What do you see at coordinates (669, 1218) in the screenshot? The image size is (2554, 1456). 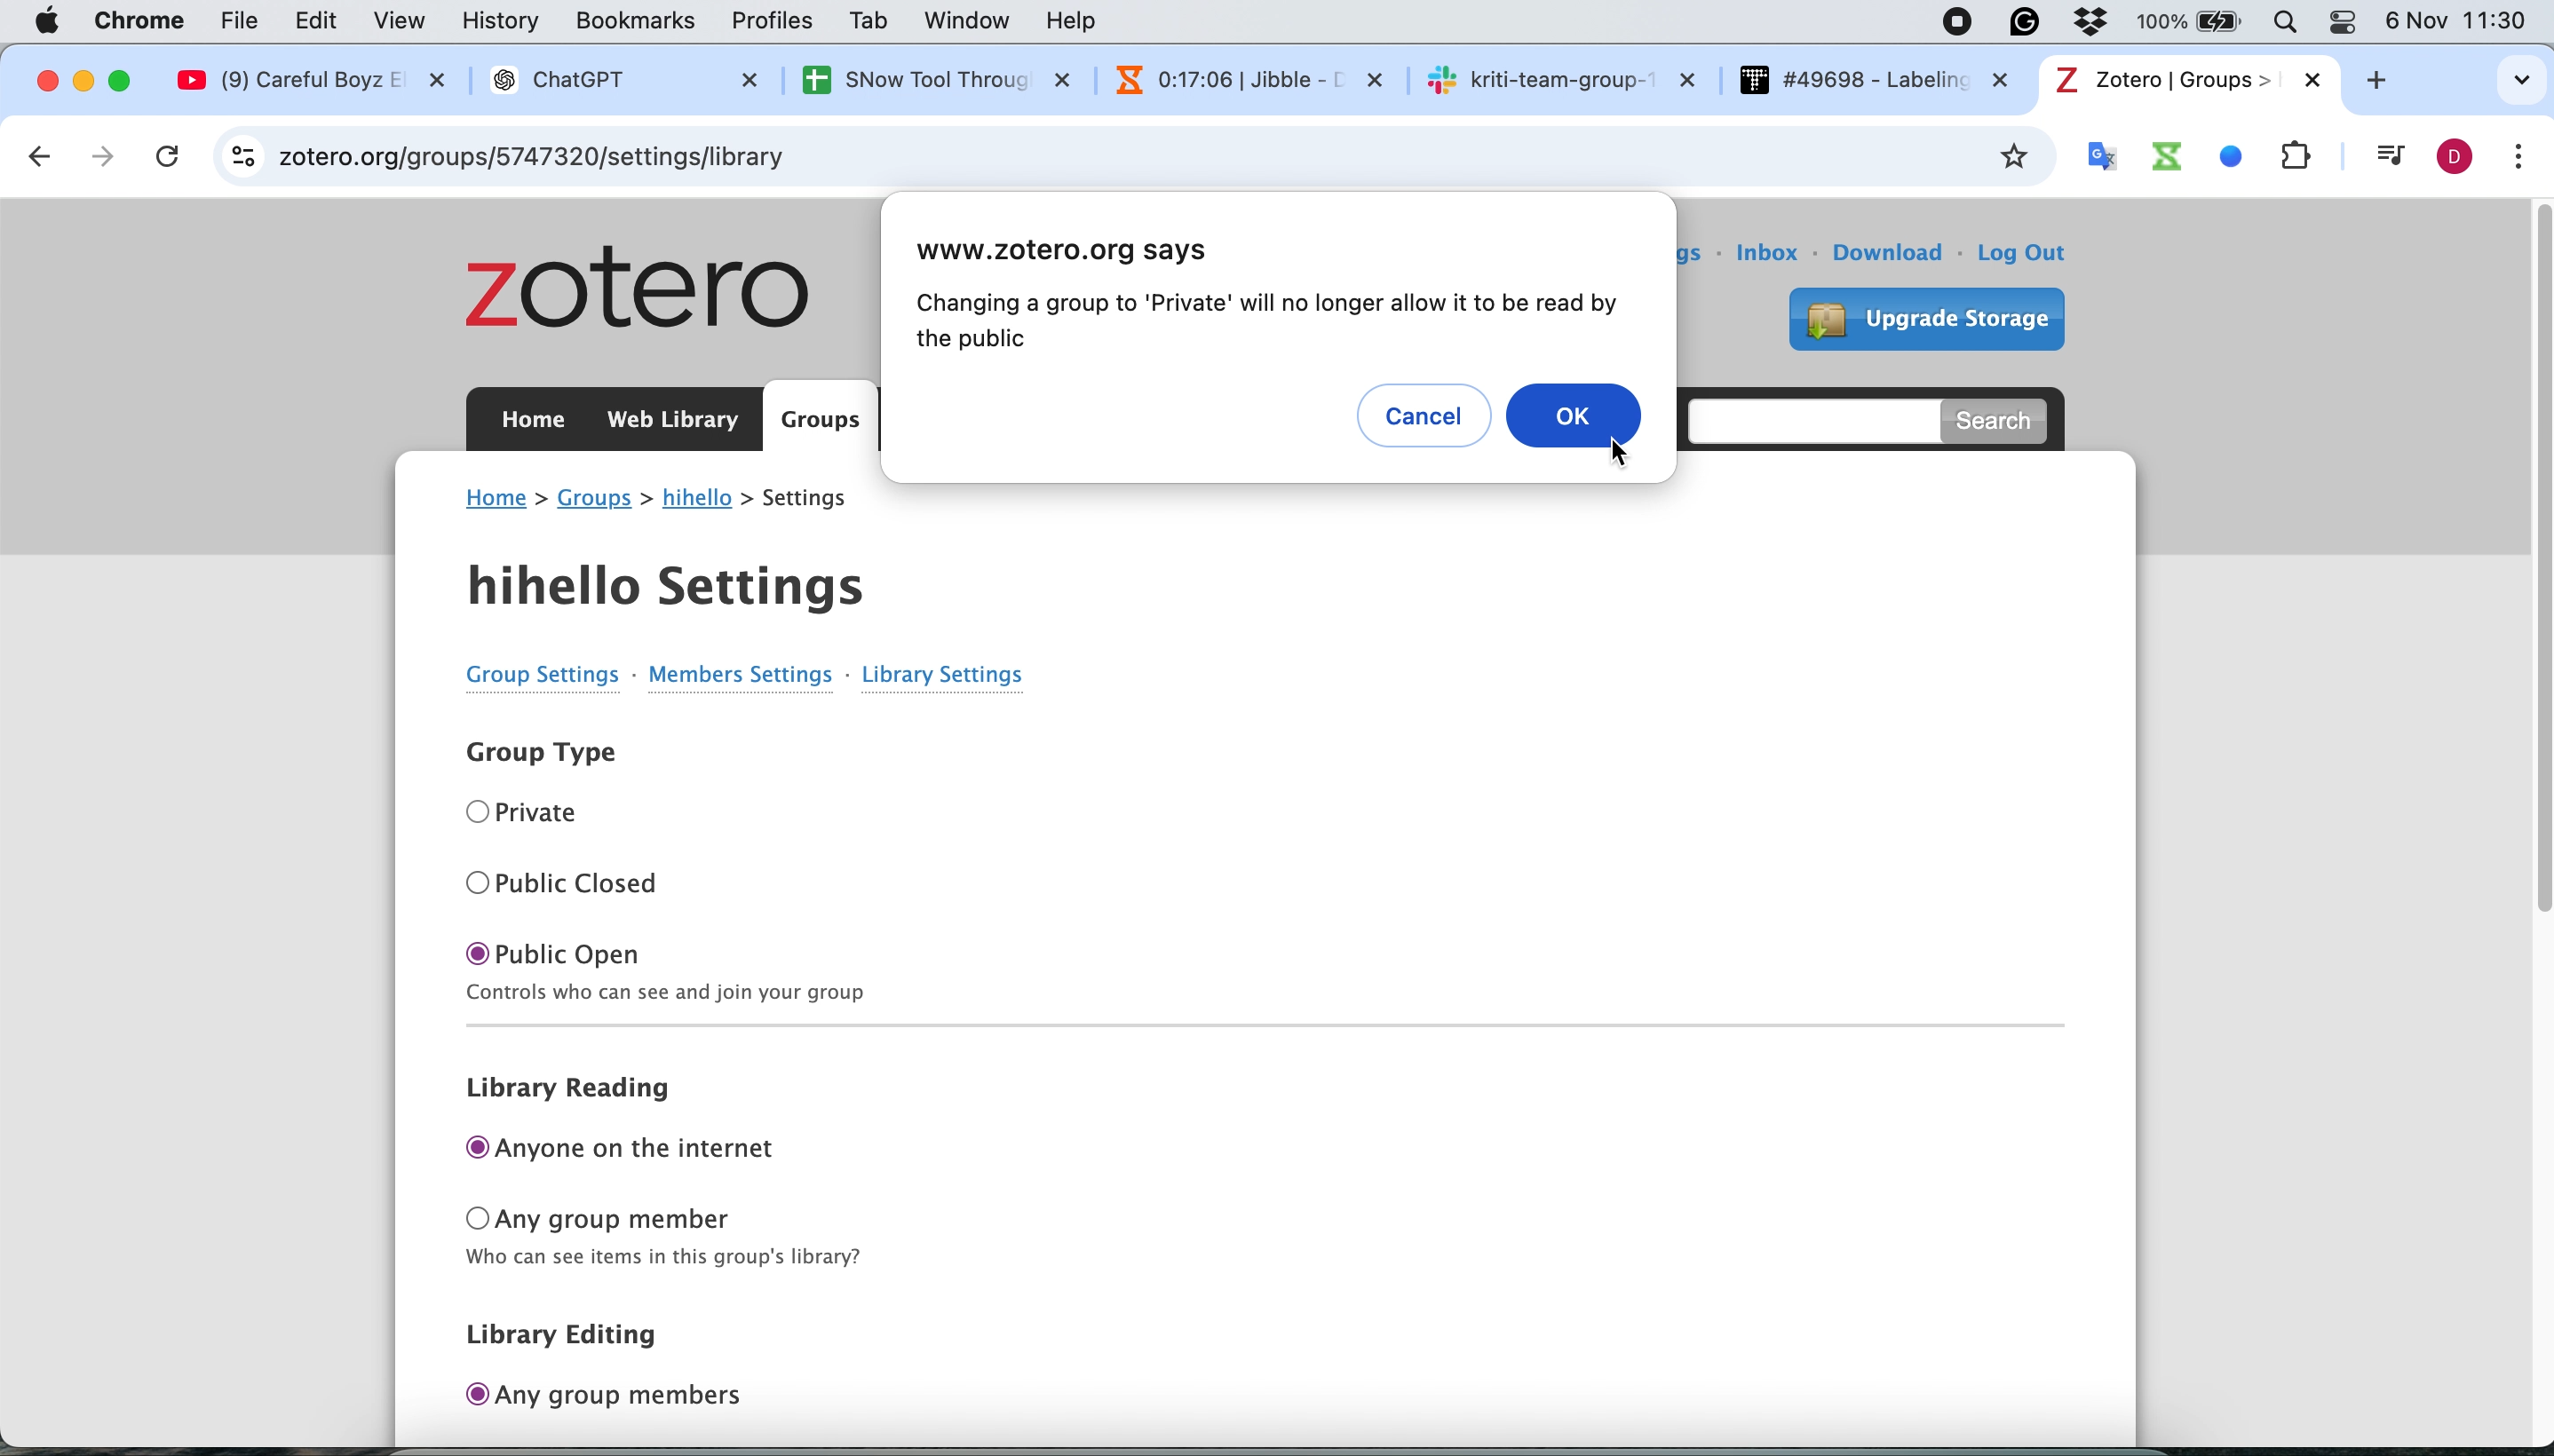 I see `any group member` at bounding box center [669, 1218].